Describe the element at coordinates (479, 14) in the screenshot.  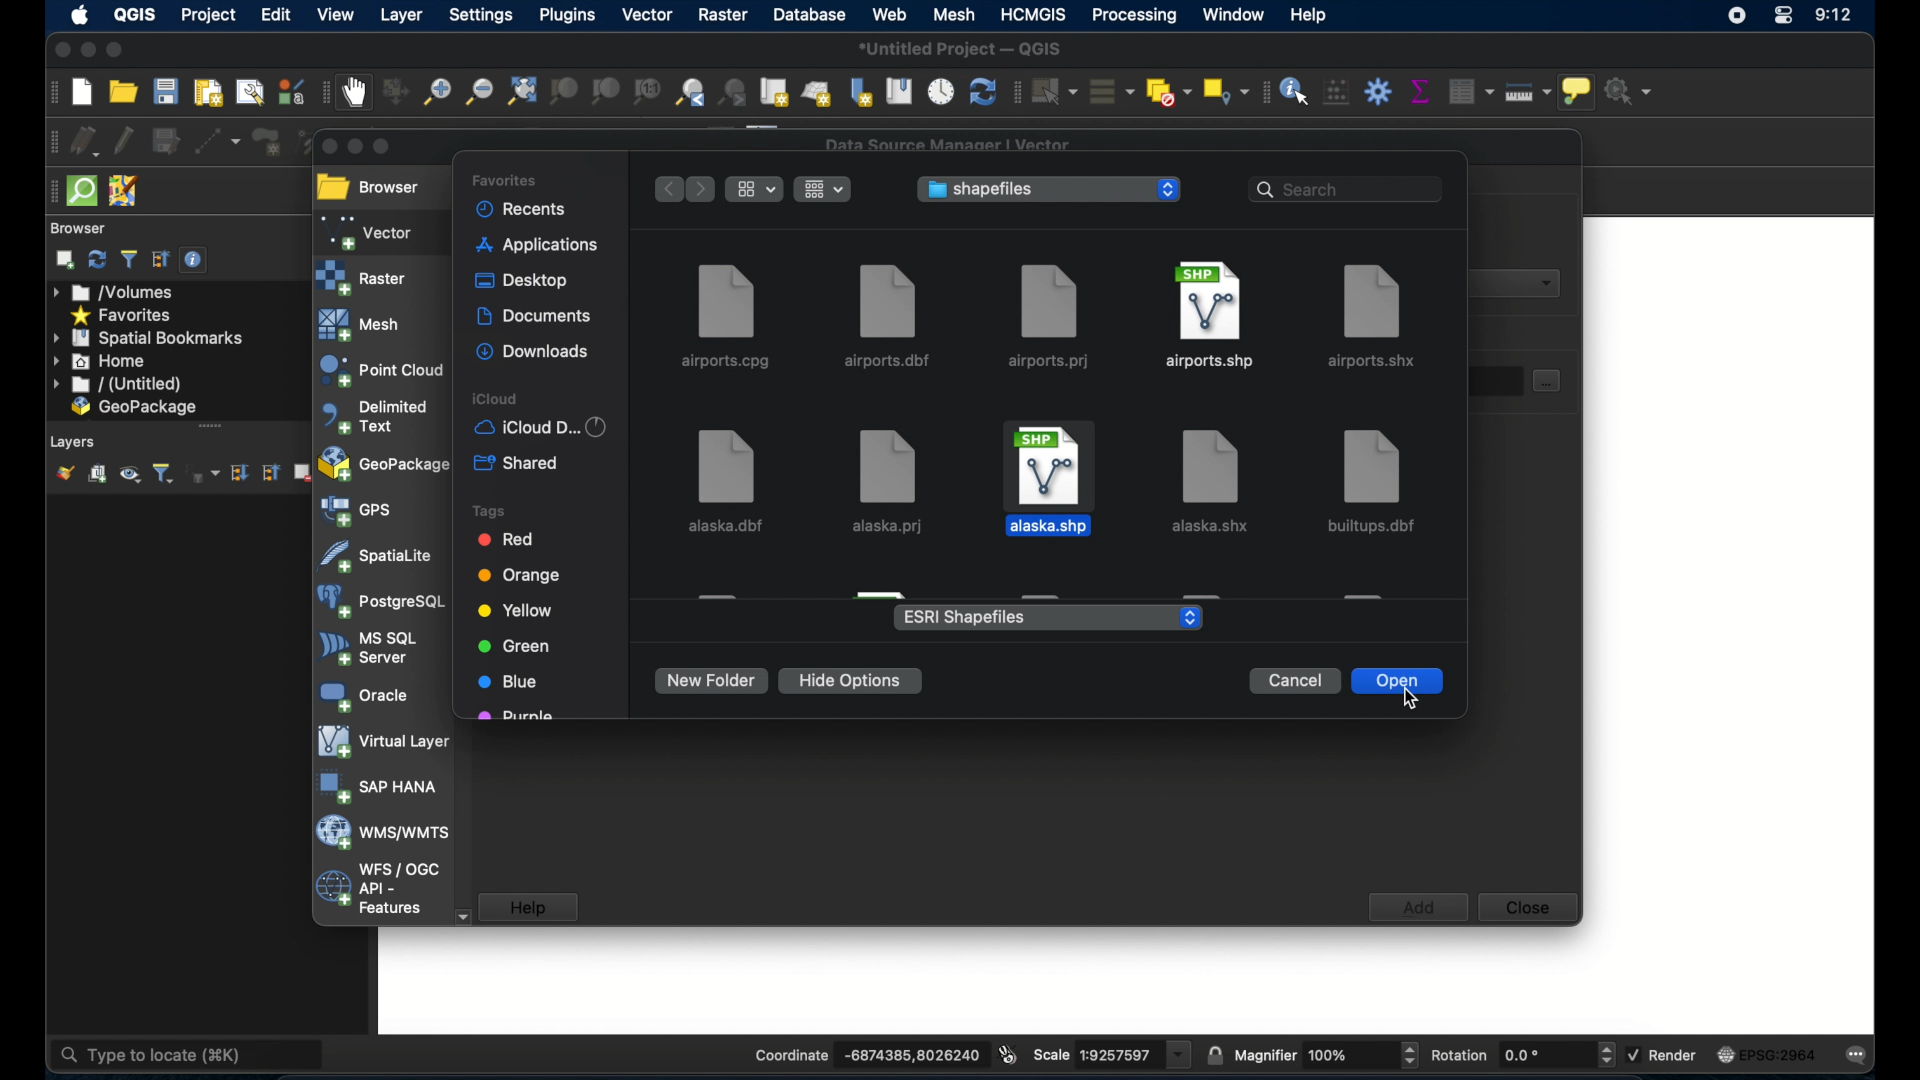
I see `settings` at that location.